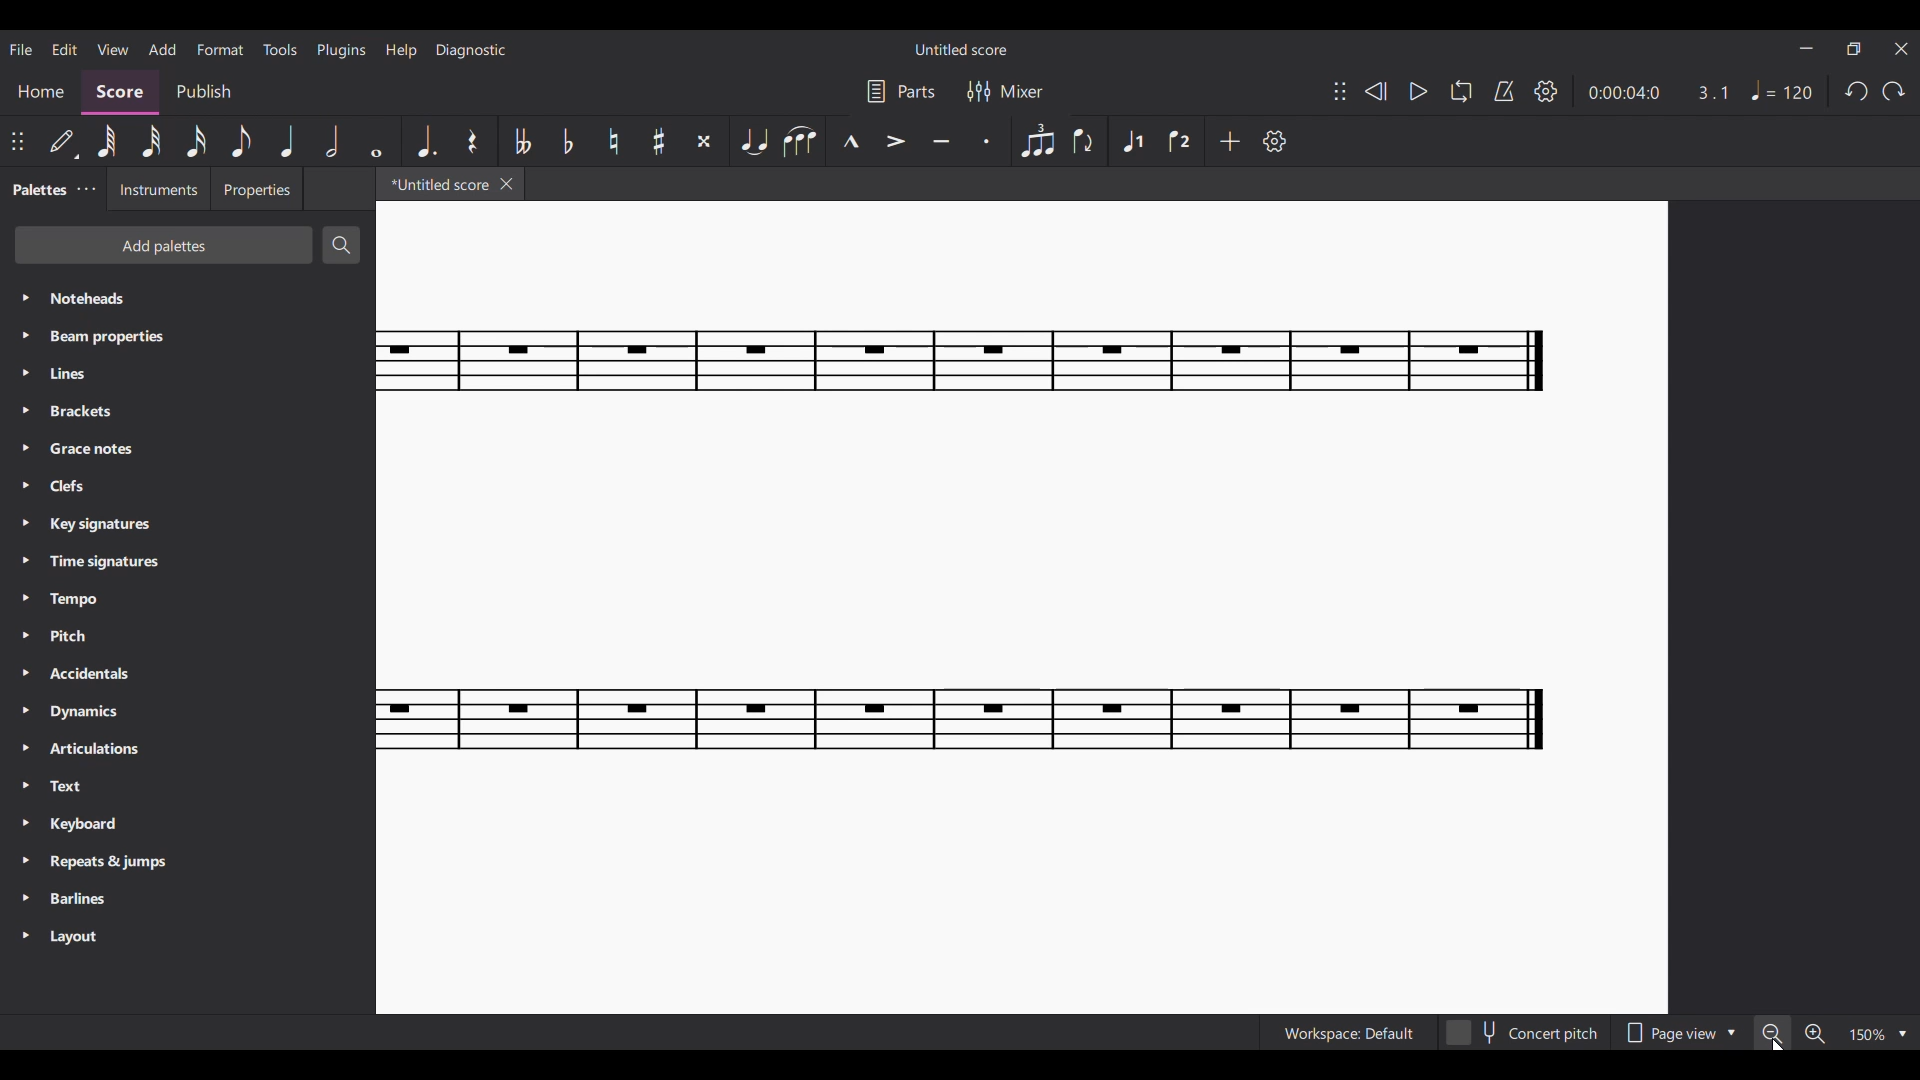 The image size is (1920, 1080). What do you see at coordinates (1084, 141) in the screenshot?
I see `Flip direction ` at bounding box center [1084, 141].